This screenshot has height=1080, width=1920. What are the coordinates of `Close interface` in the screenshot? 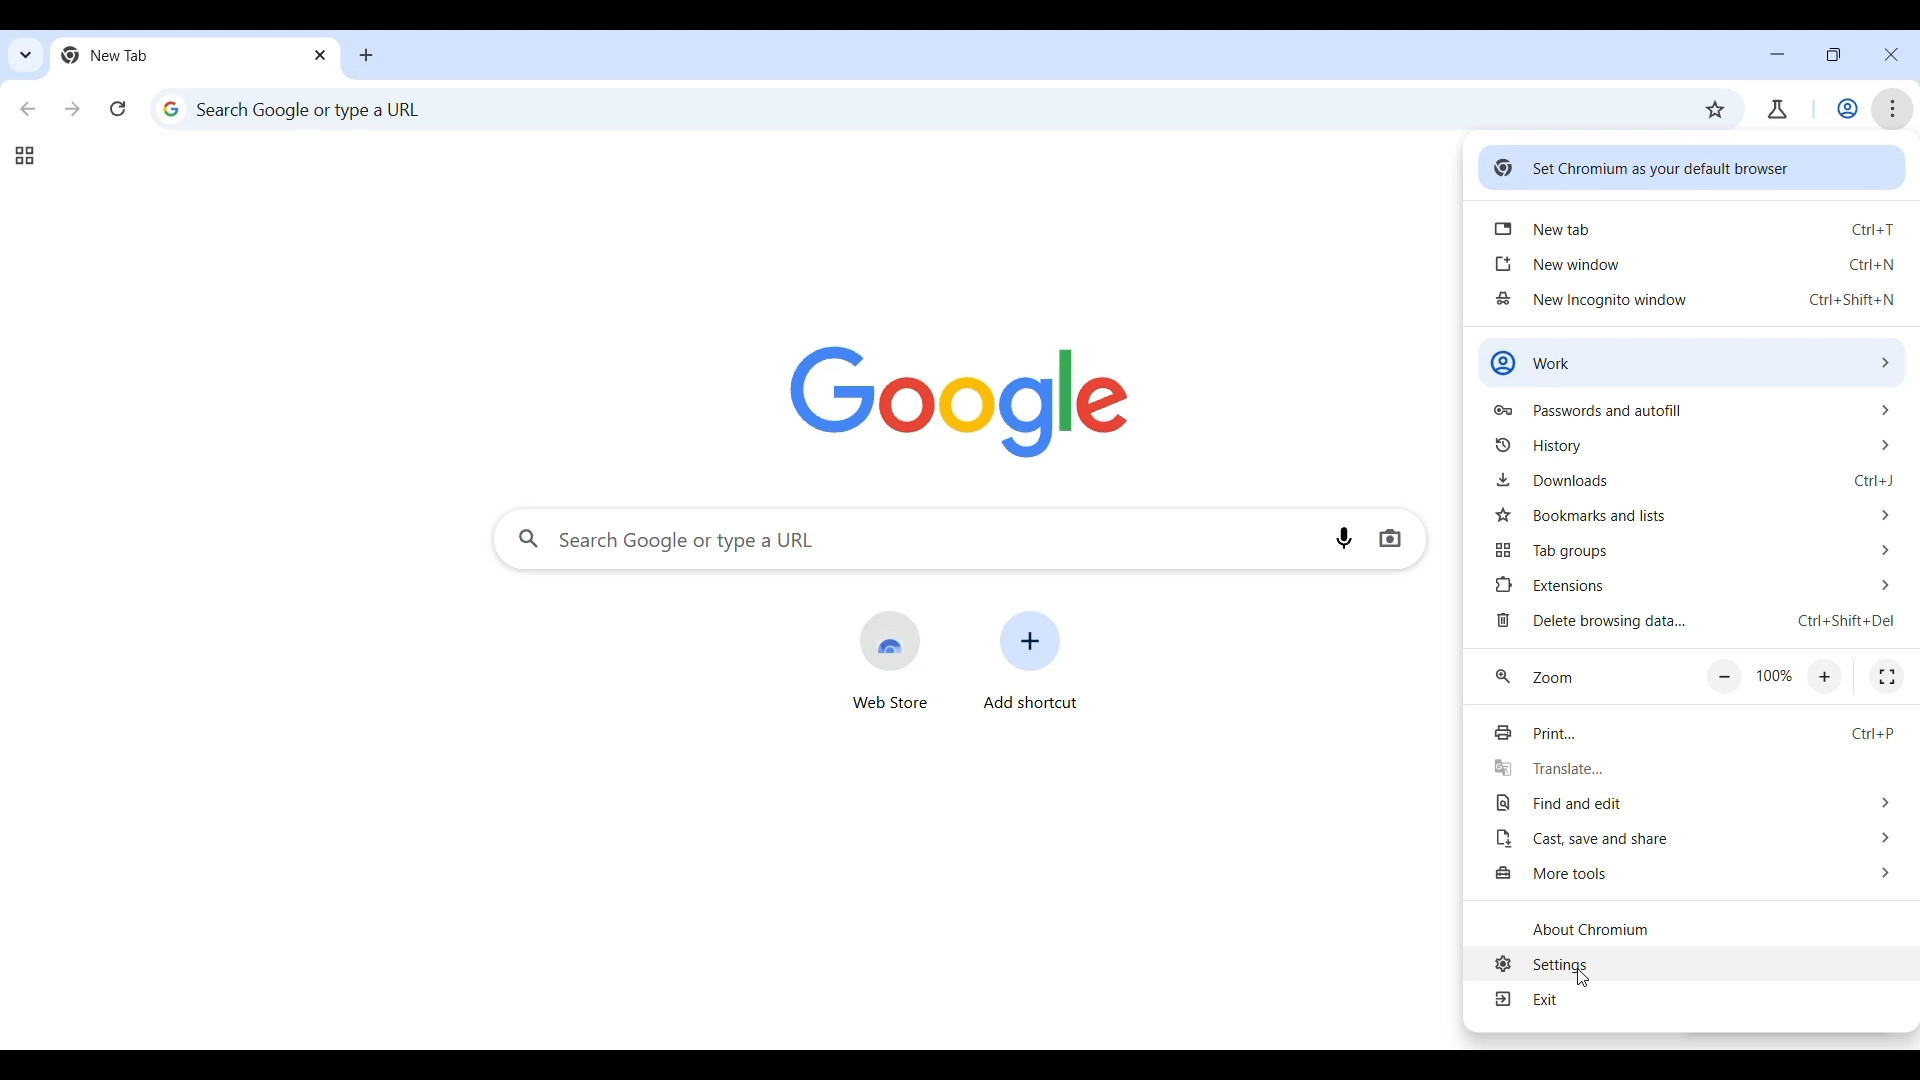 It's located at (1892, 55).